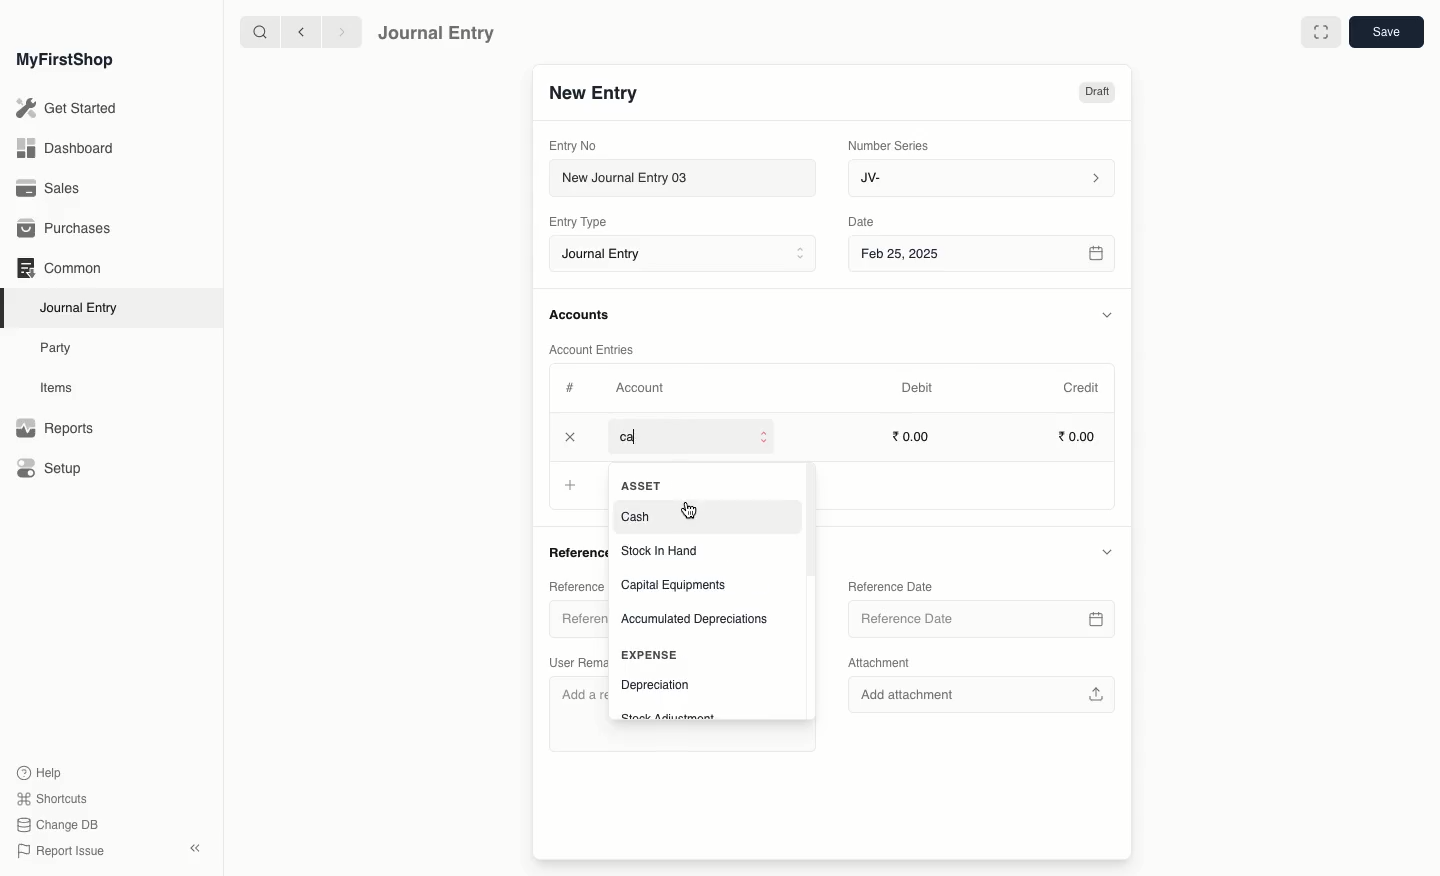  What do you see at coordinates (1078, 439) in the screenshot?
I see `0.00` at bounding box center [1078, 439].